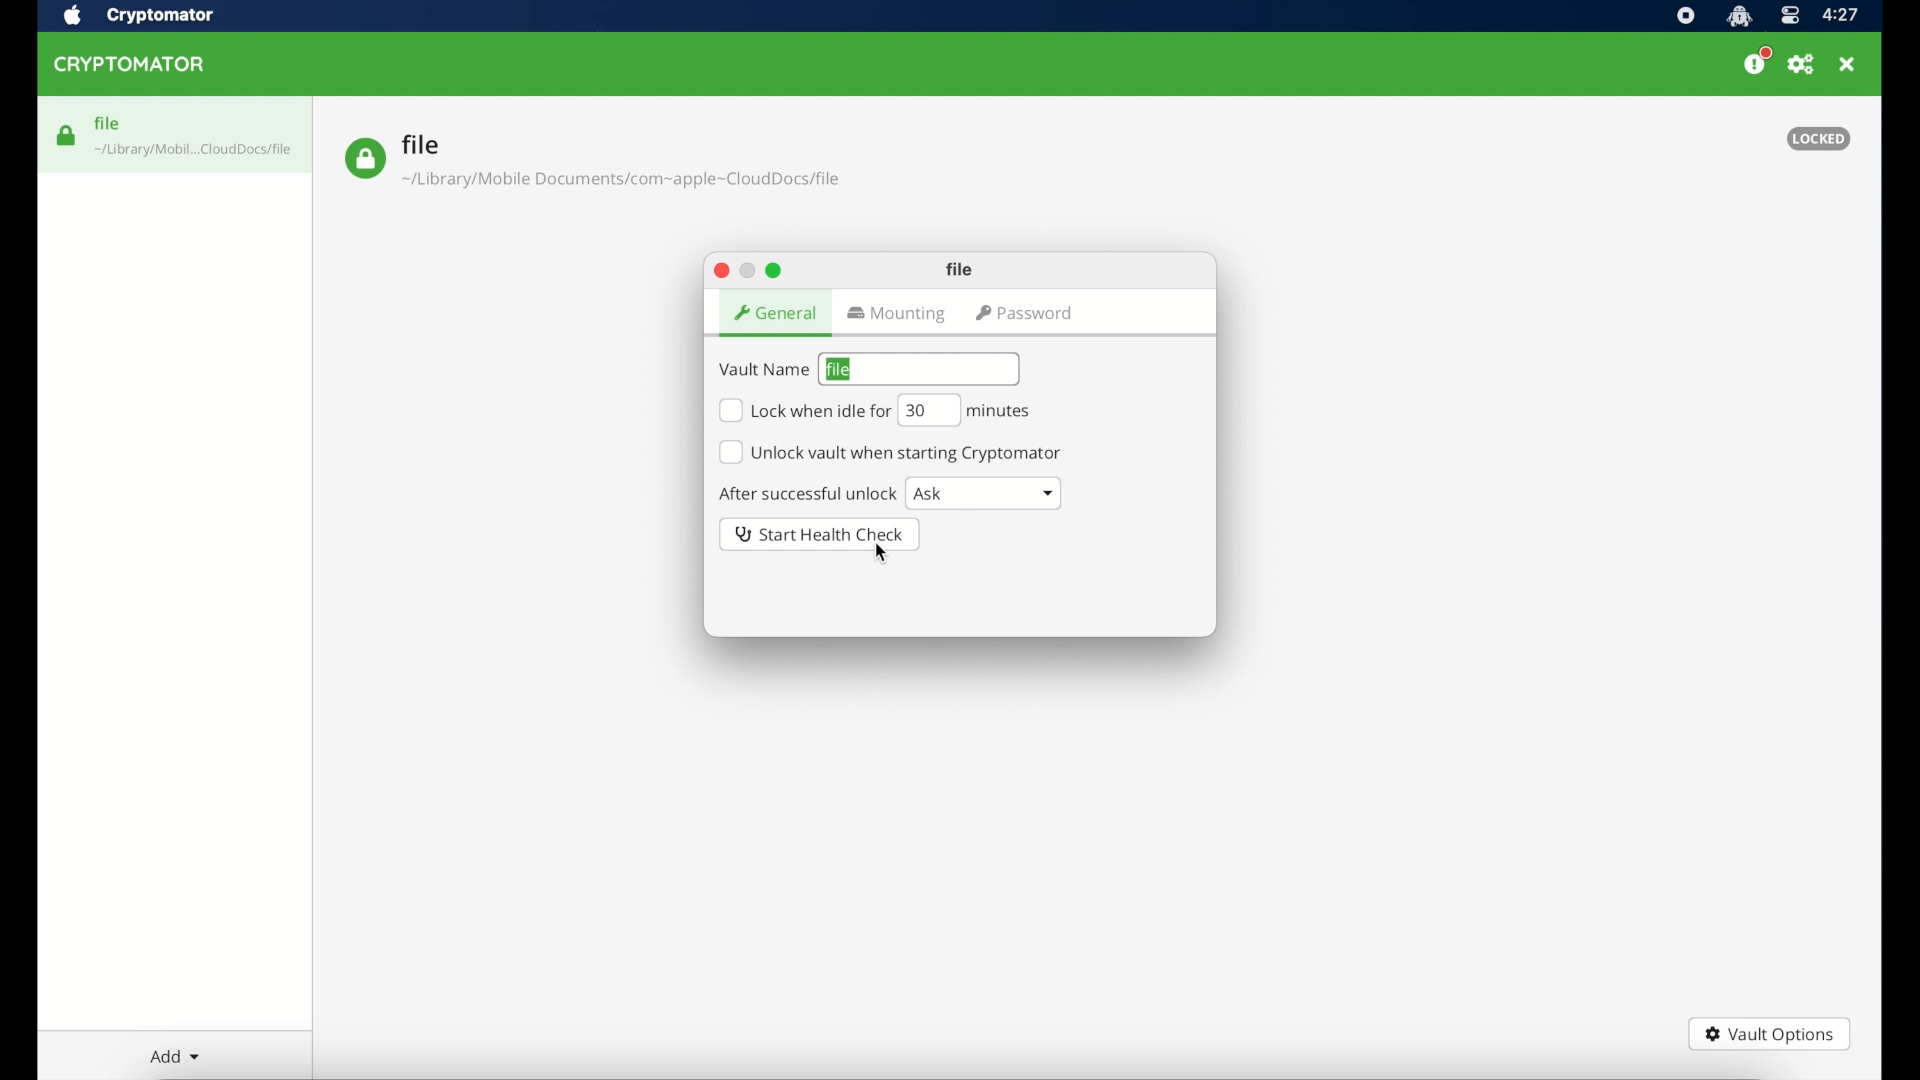 The width and height of the screenshot is (1920, 1080). Describe the element at coordinates (133, 65) in the screenshot. I see `cryptomator` at that location.